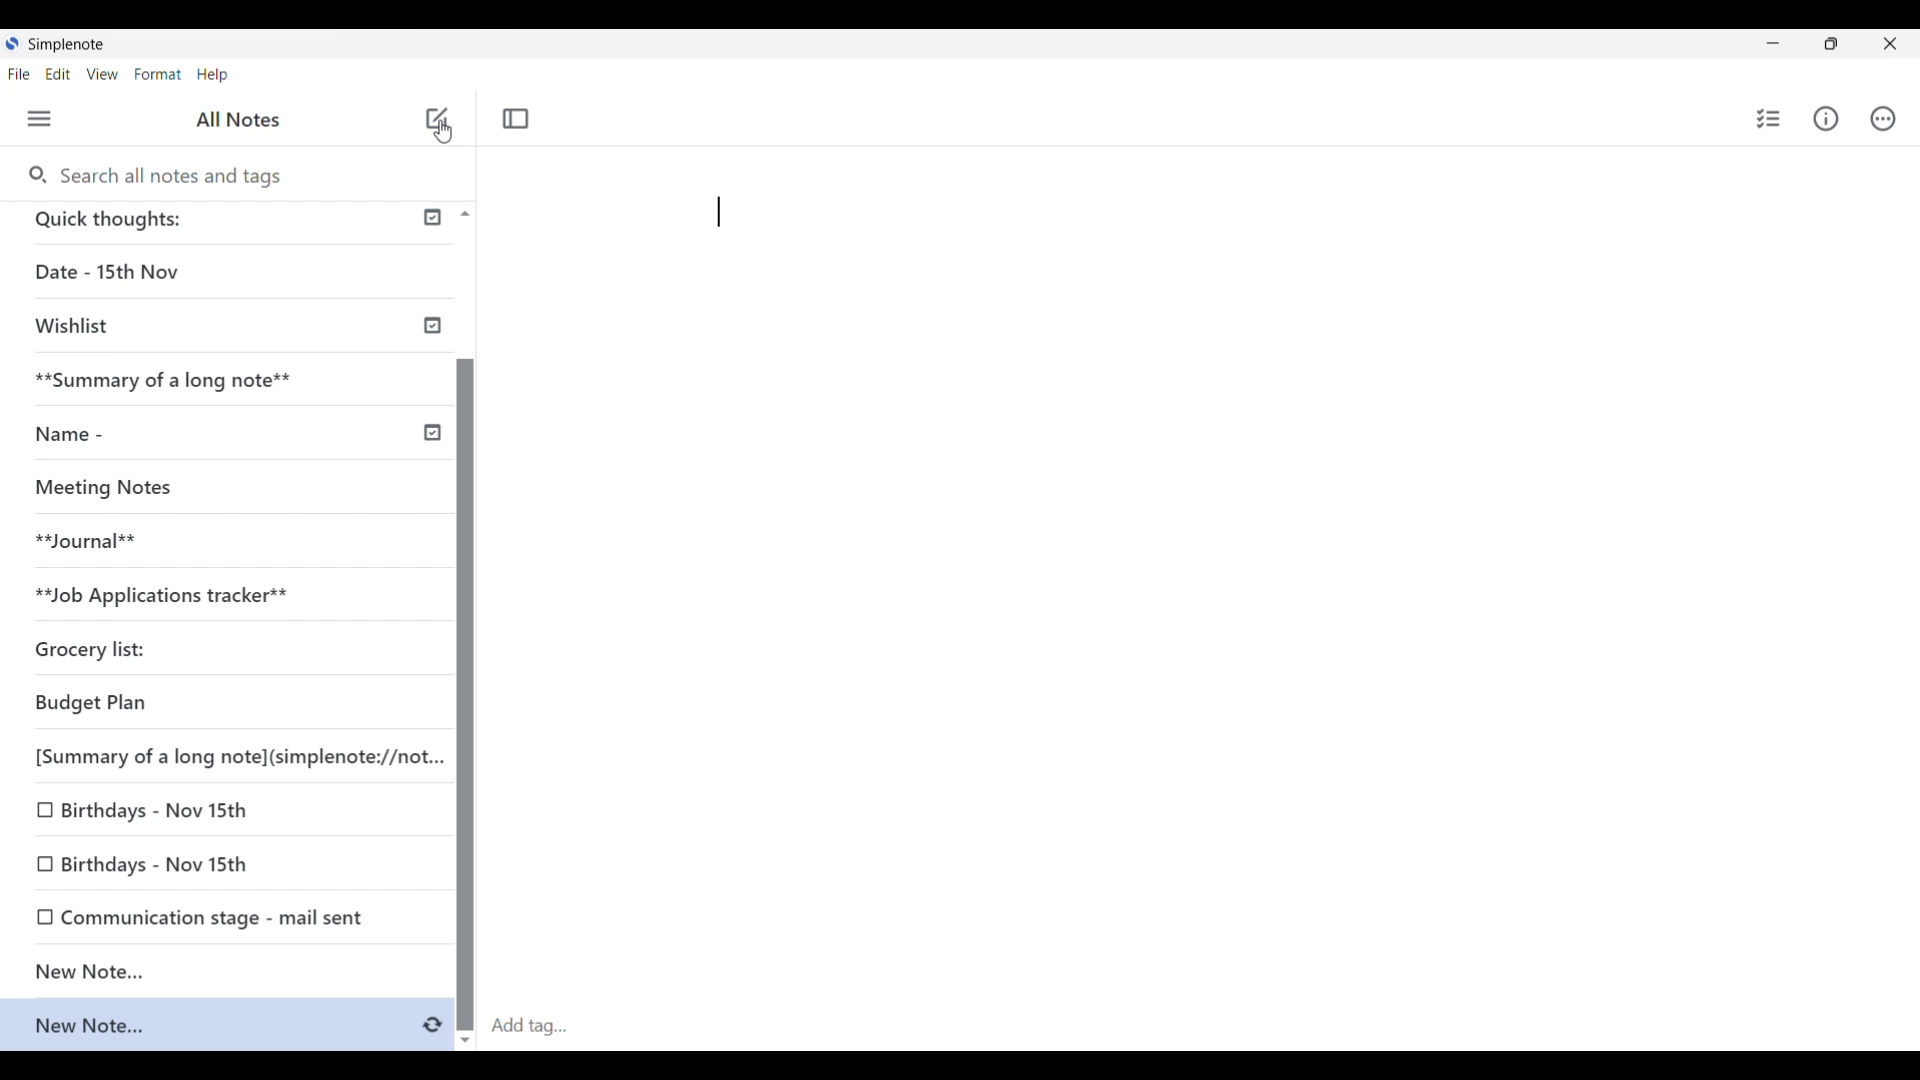 This screenshot has height=1080, width=1920. I want to click on Software logo, so click(11, 43).